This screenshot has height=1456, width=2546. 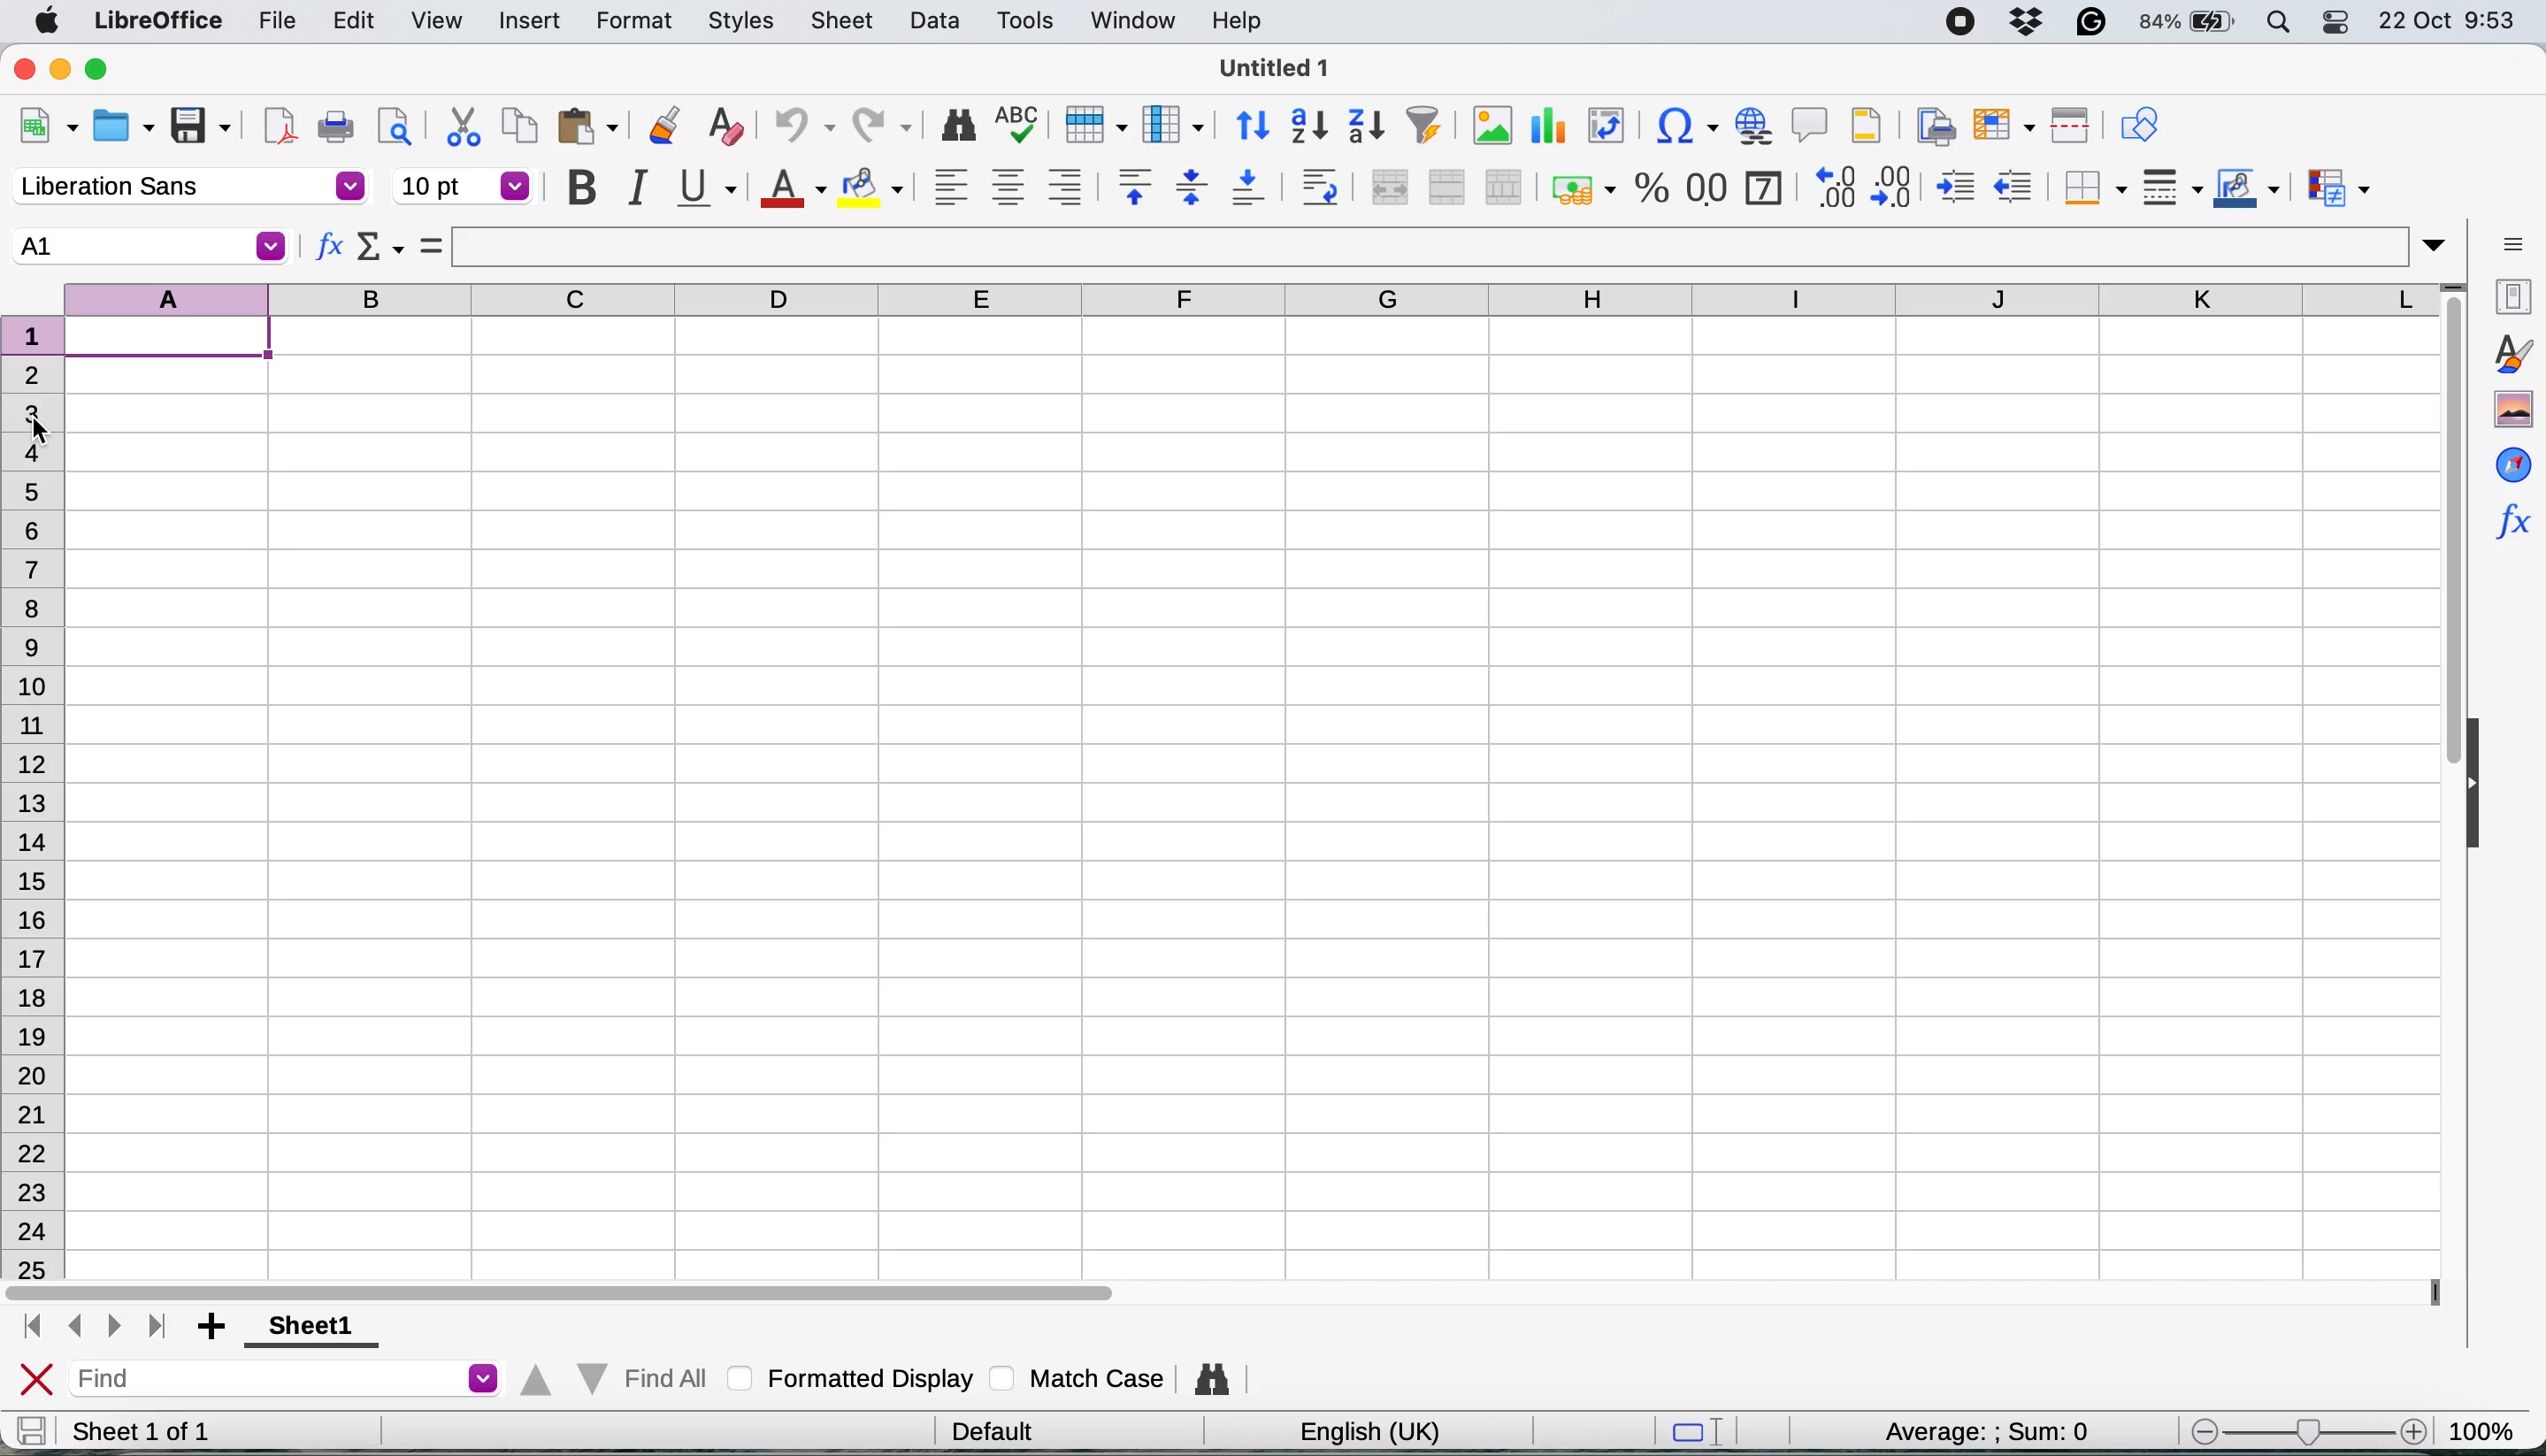 I want to click on save, so click(x=31, y=1430).